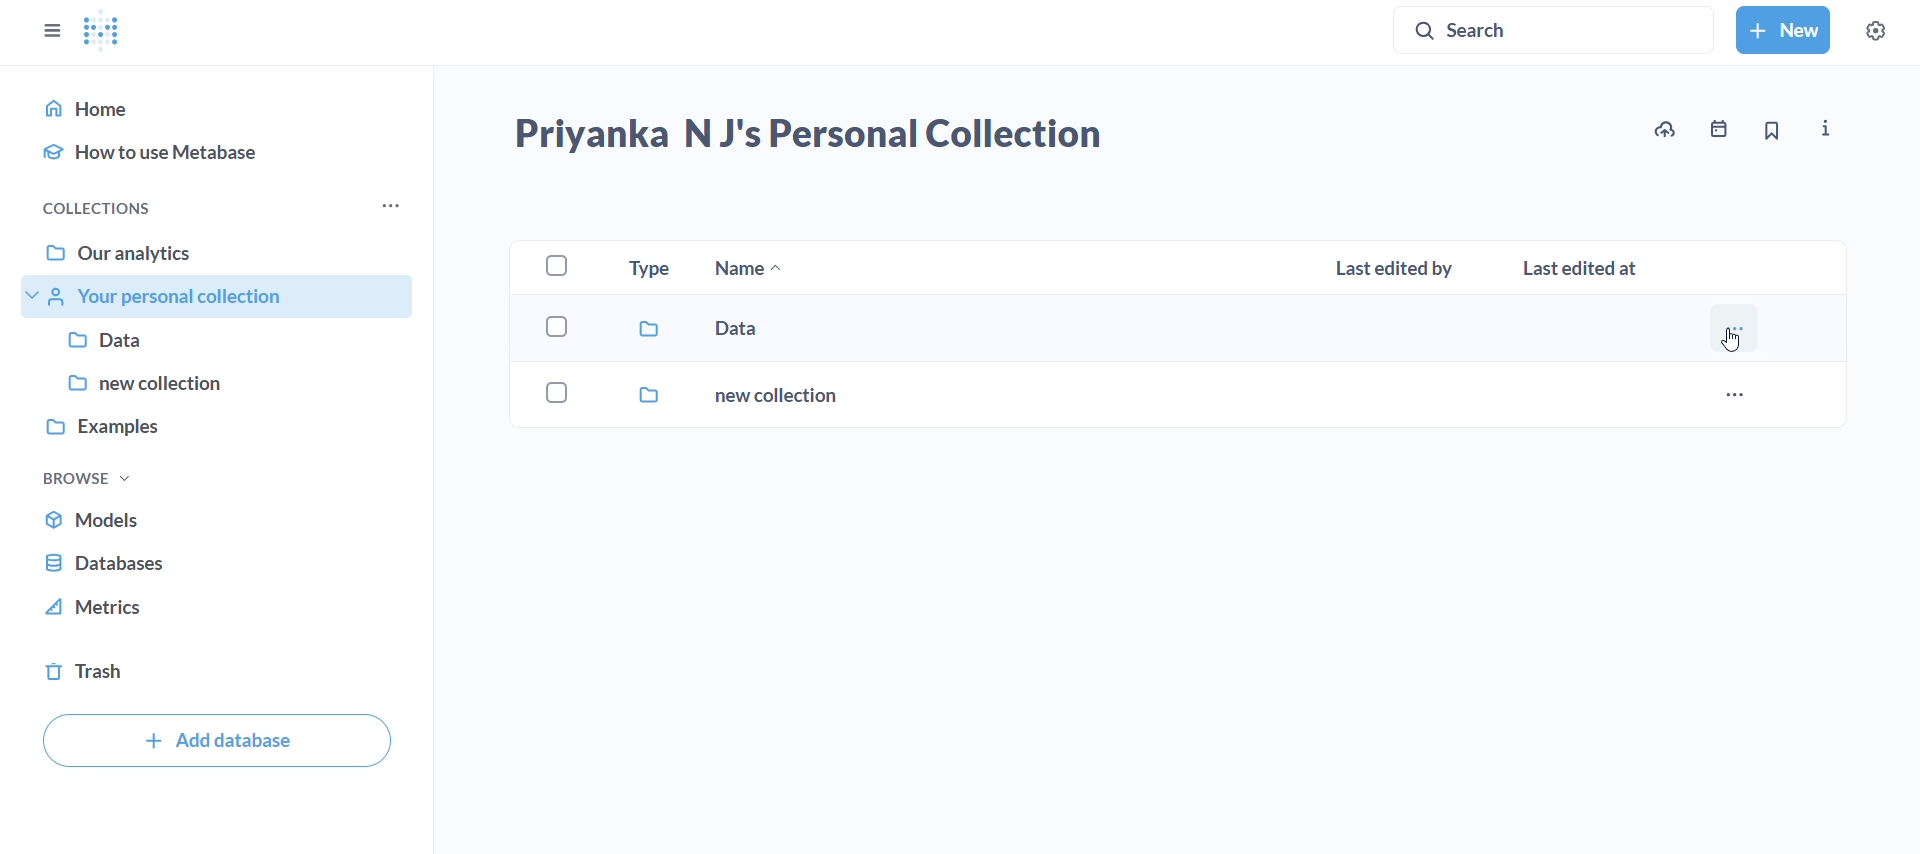 The image size is (1920, 854). I want to click on database, so click(225, 564).